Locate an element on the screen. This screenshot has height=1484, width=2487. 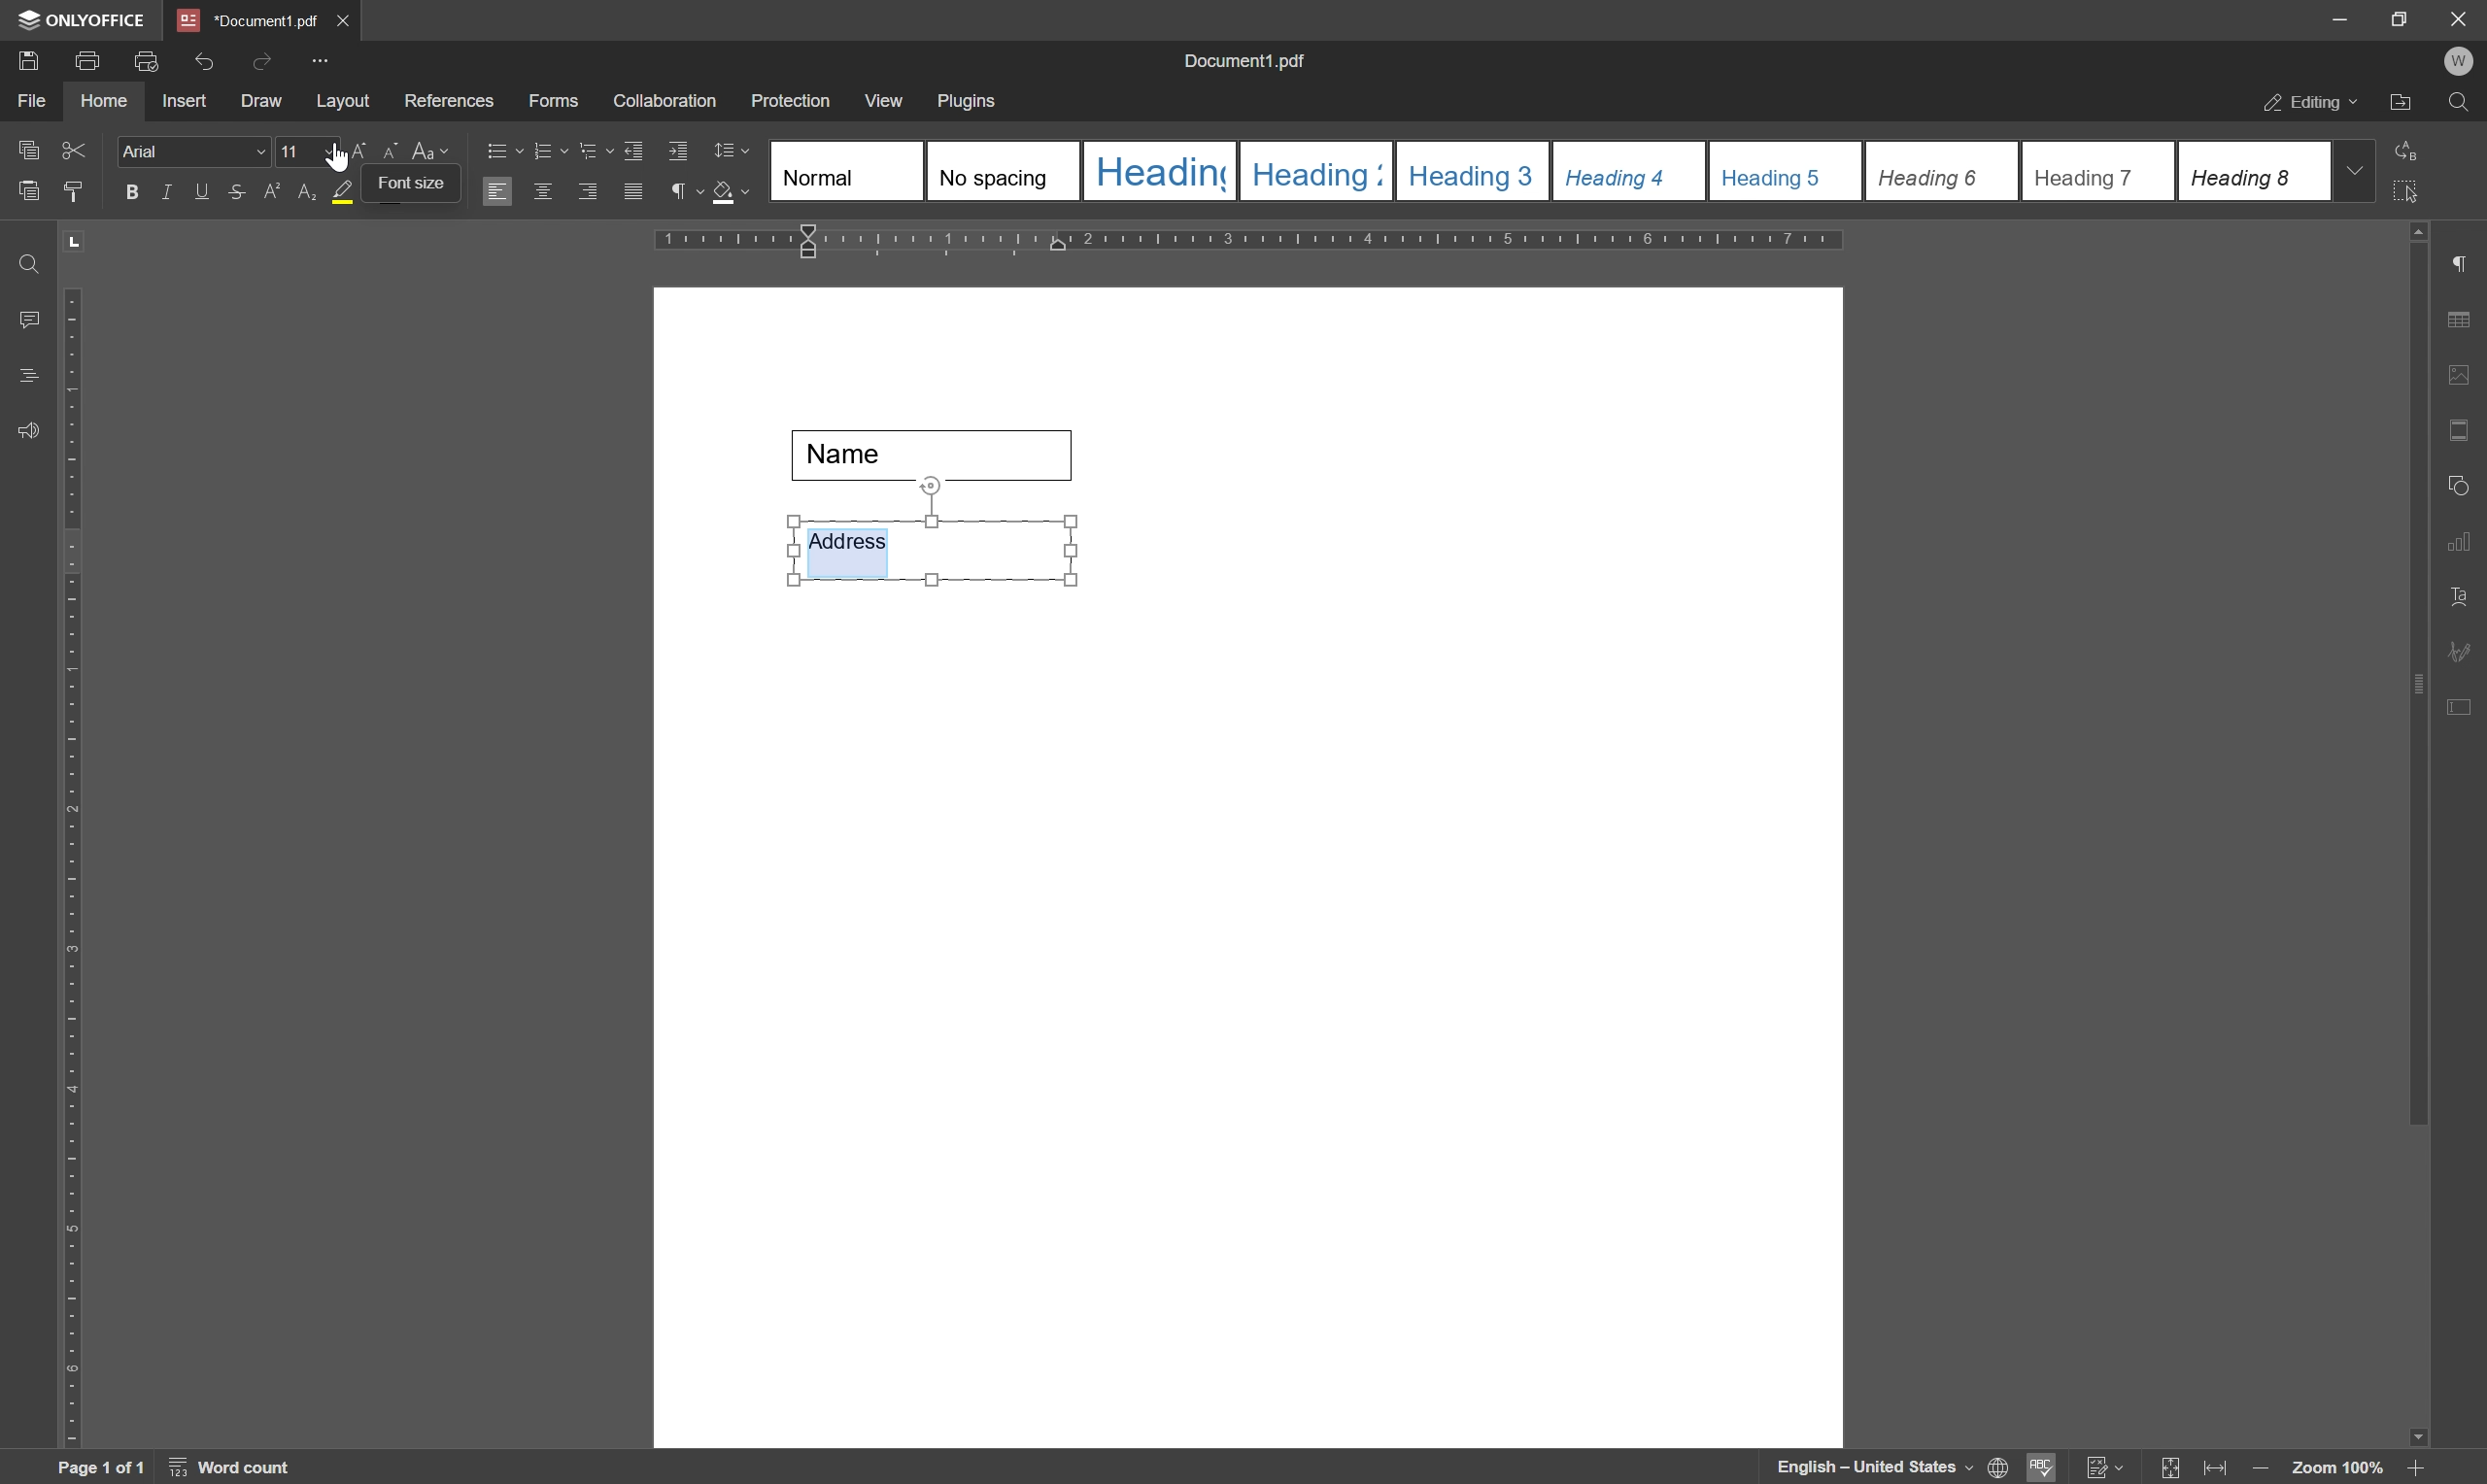
minimize is located at coordinates (2329, 17).